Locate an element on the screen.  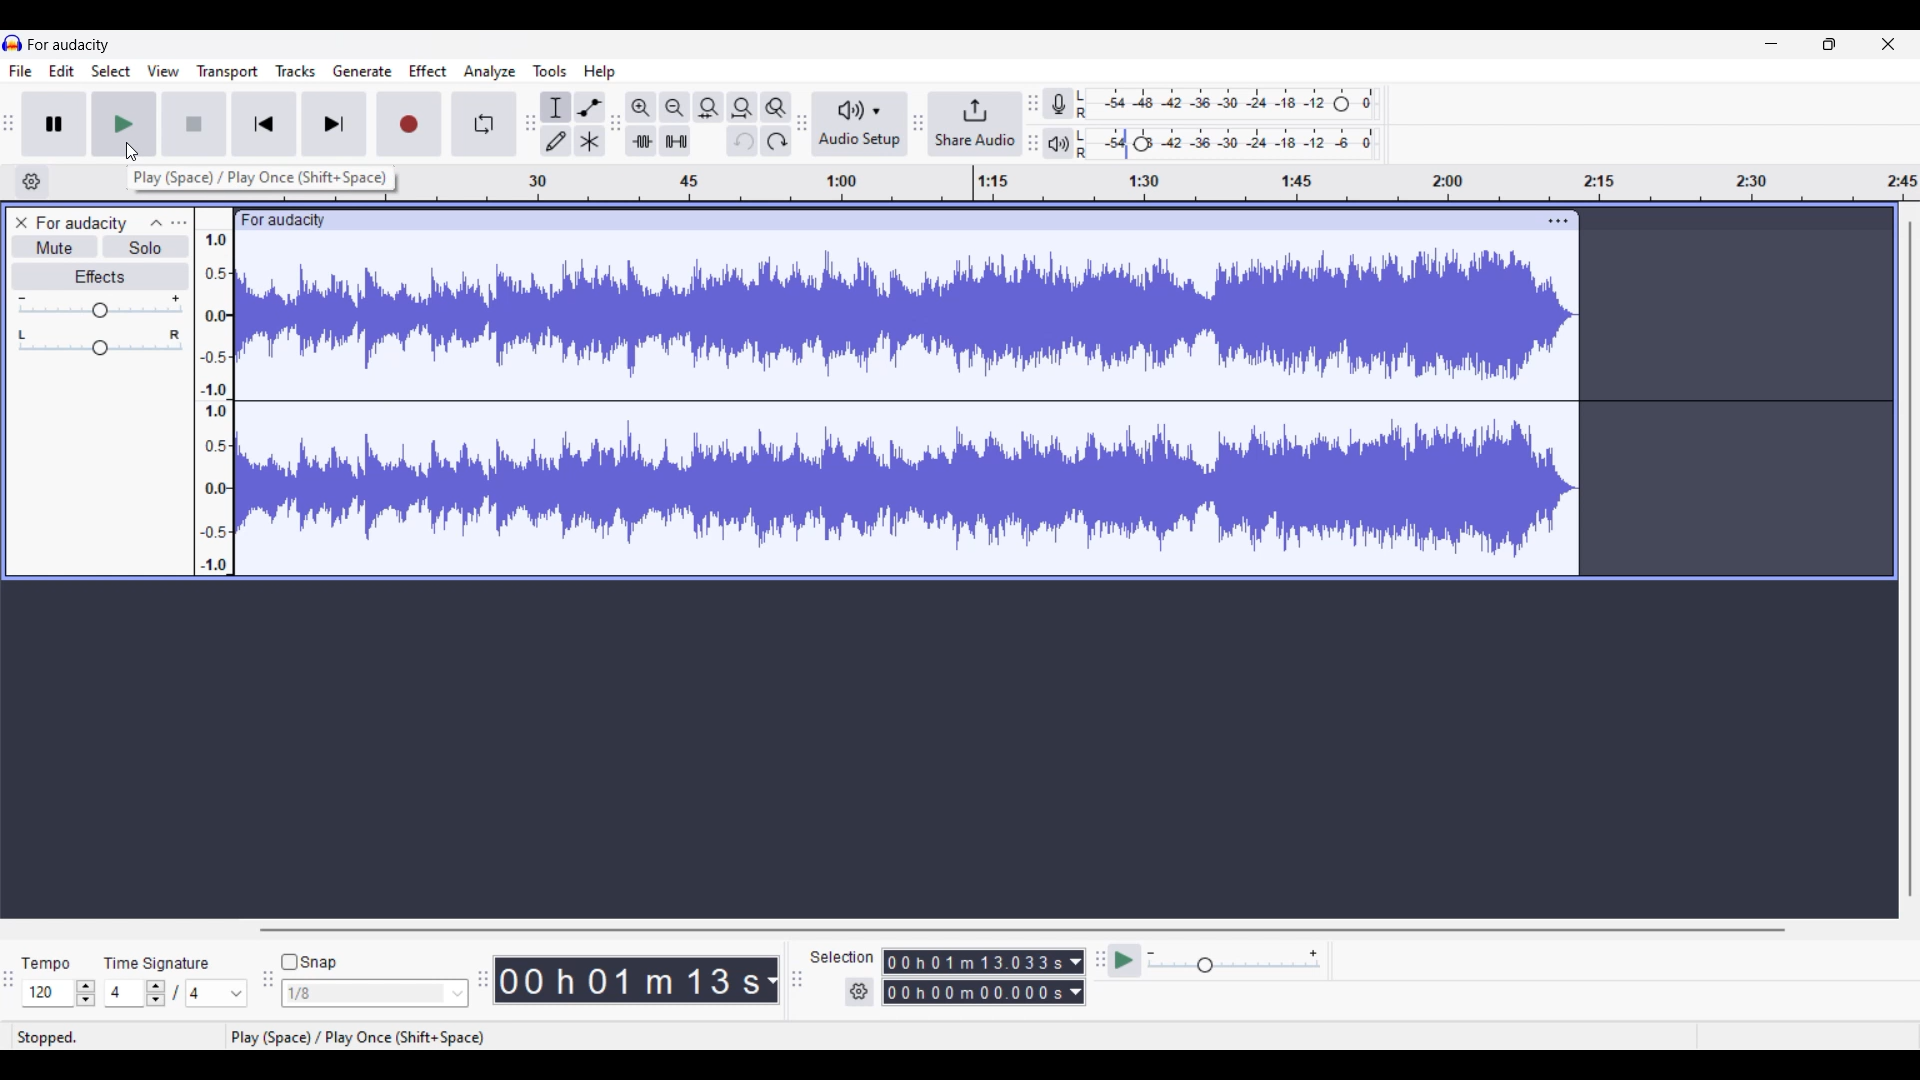
Redo is located at coordinates (776, 141).